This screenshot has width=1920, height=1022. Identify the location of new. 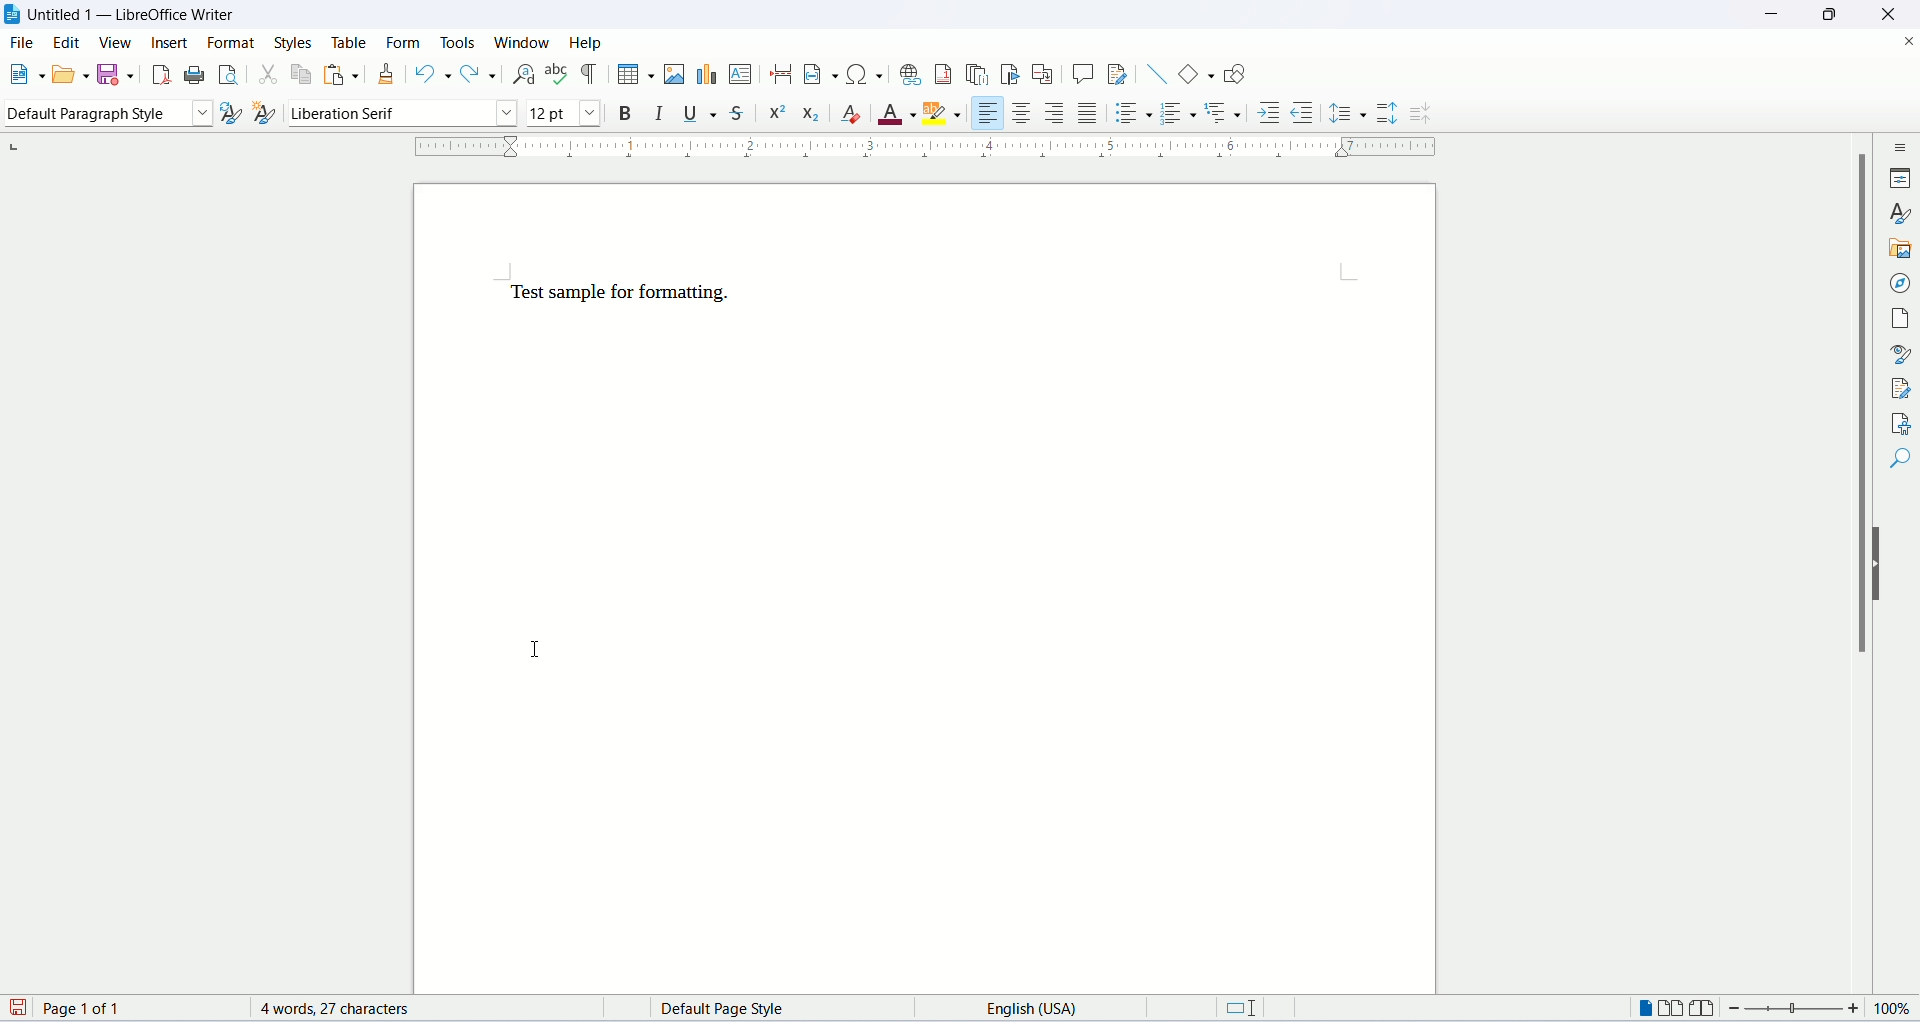
(25, 77).